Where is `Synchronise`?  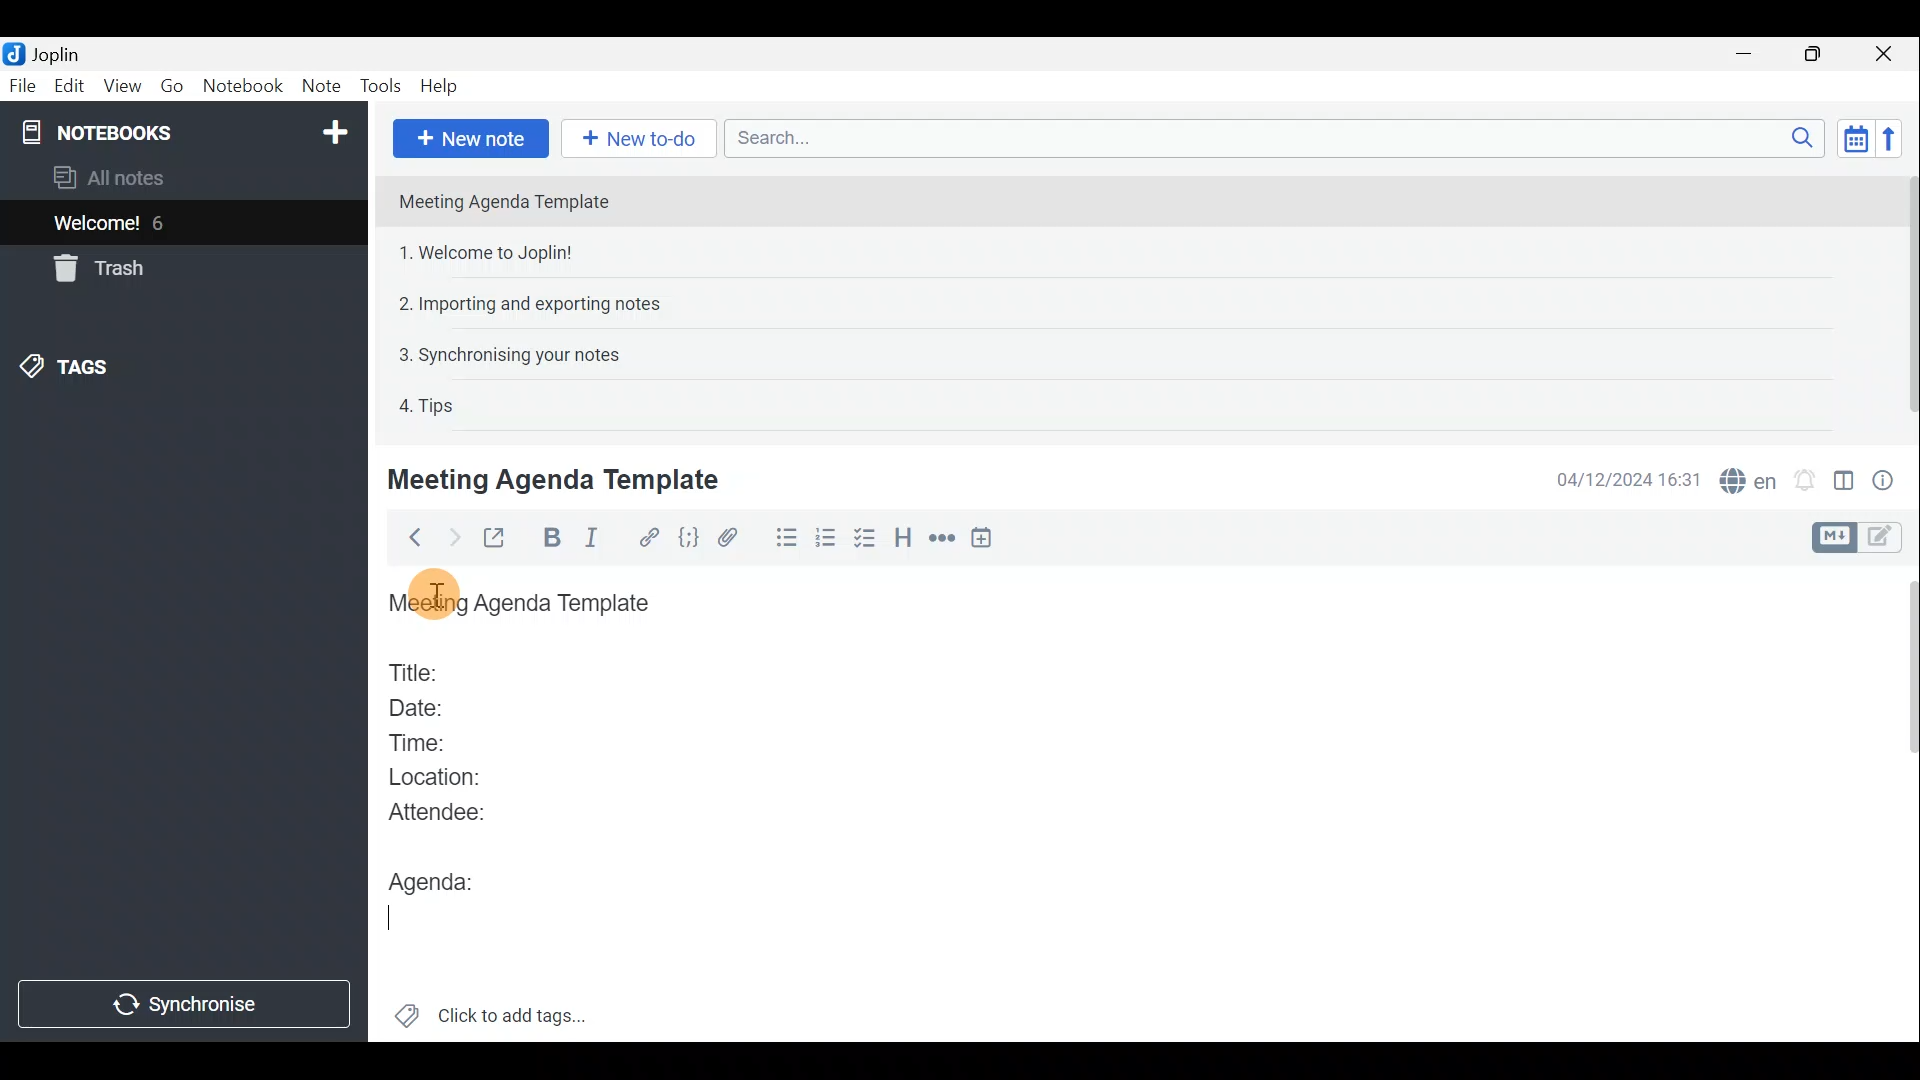 Synchronise is located at coordinates (183, 1006).